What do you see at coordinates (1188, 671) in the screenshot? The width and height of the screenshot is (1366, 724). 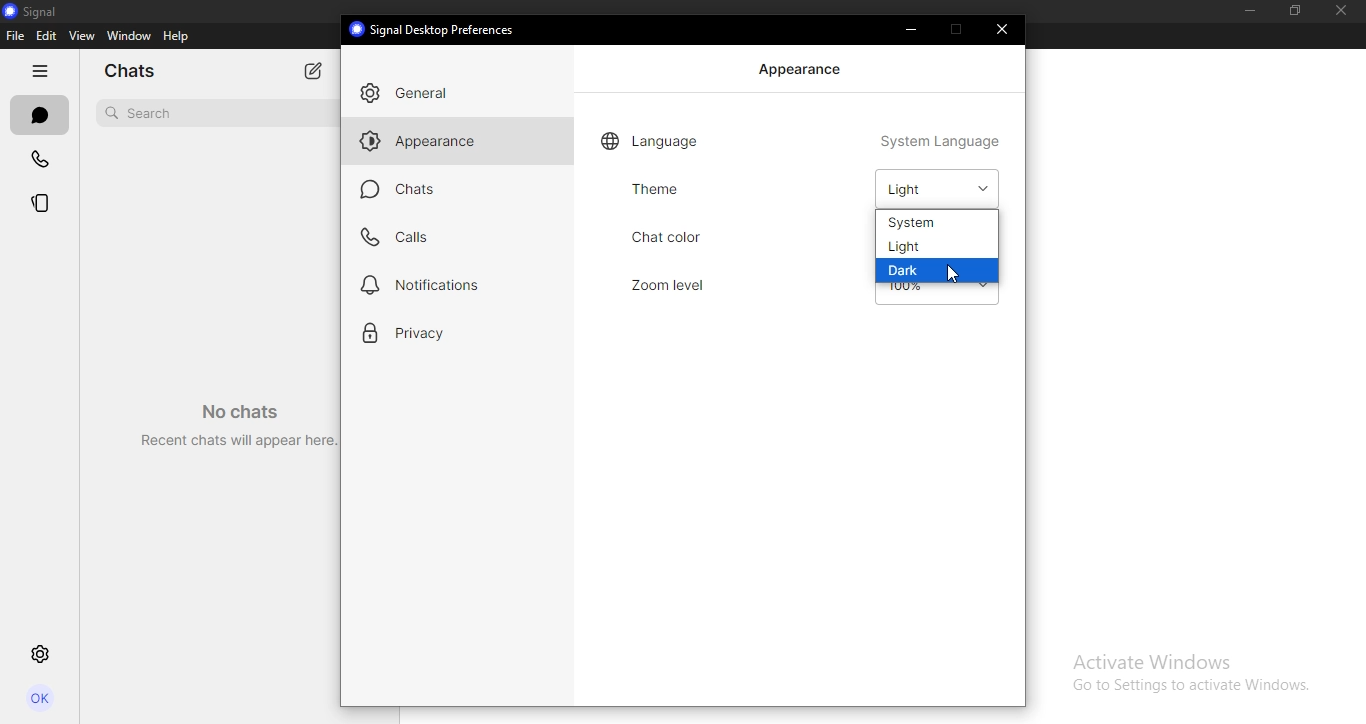 I see `Activate windows` at bounding box center [1188, 671].